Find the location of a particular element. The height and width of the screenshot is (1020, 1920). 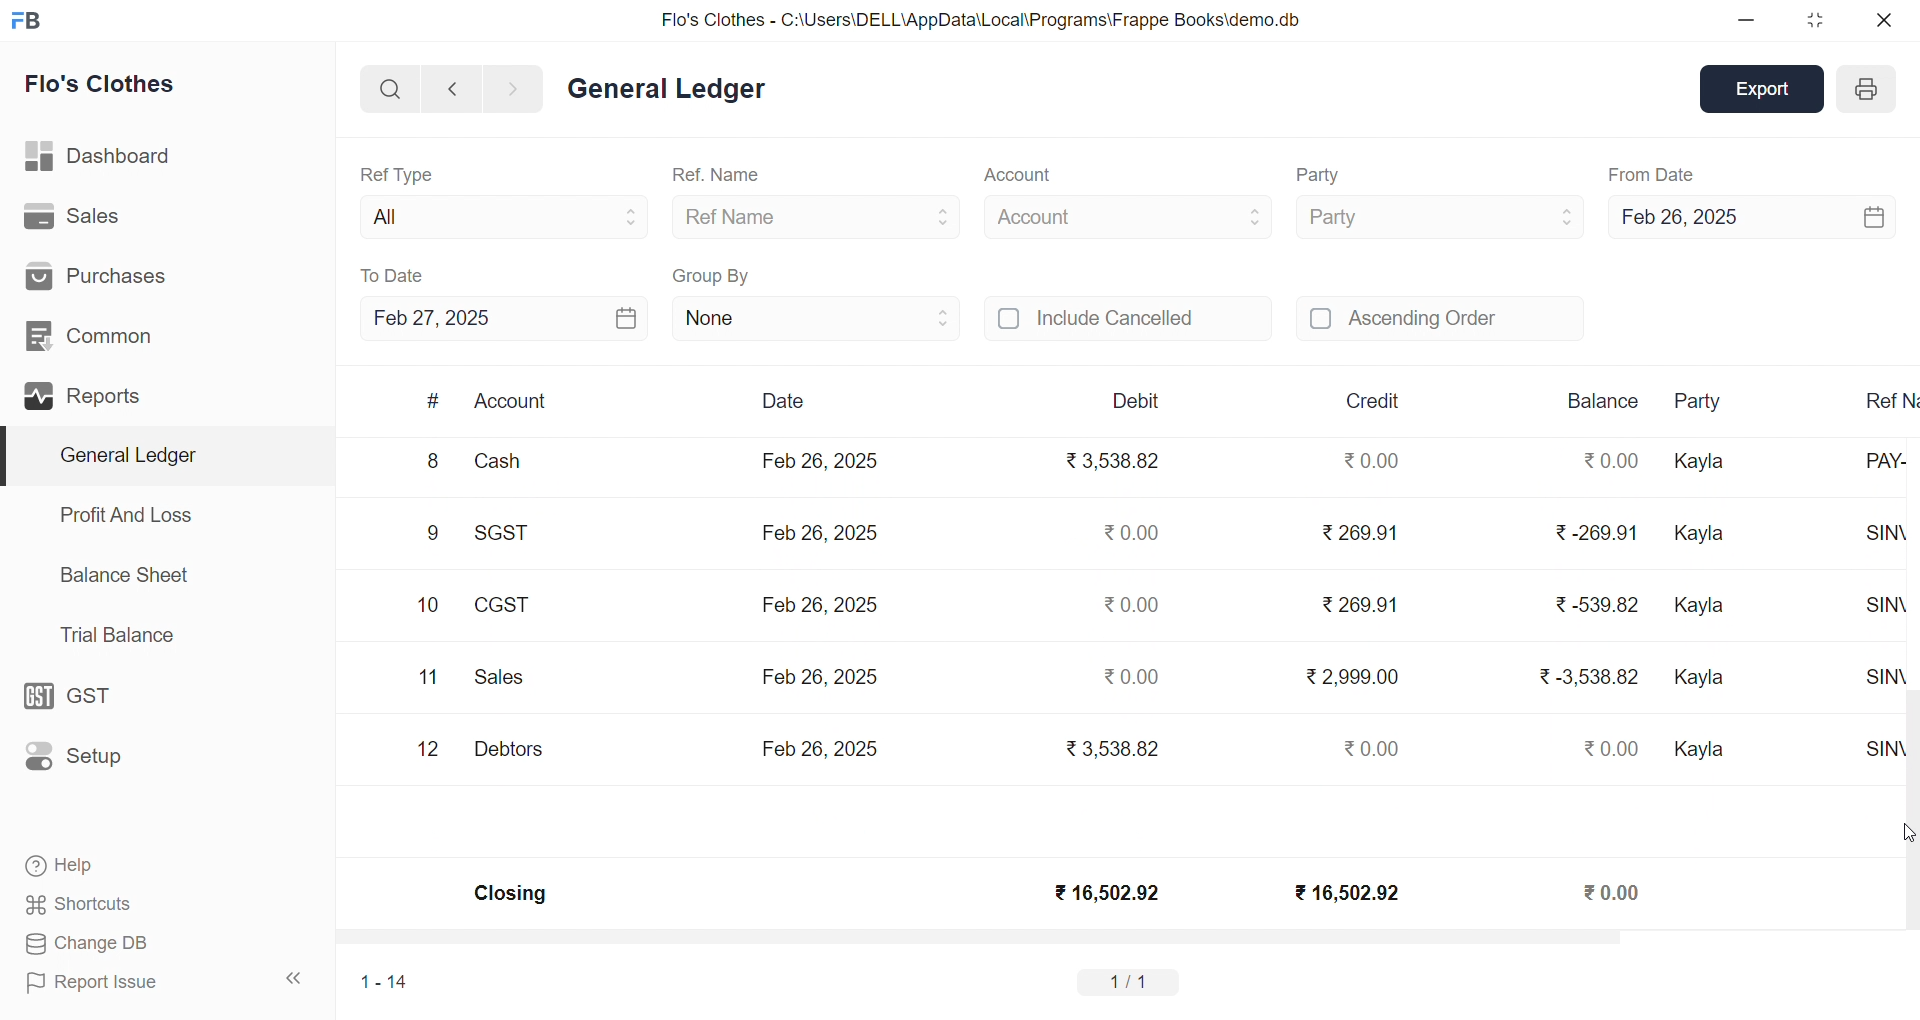

Kayla is located at coordinates (1703, 751).